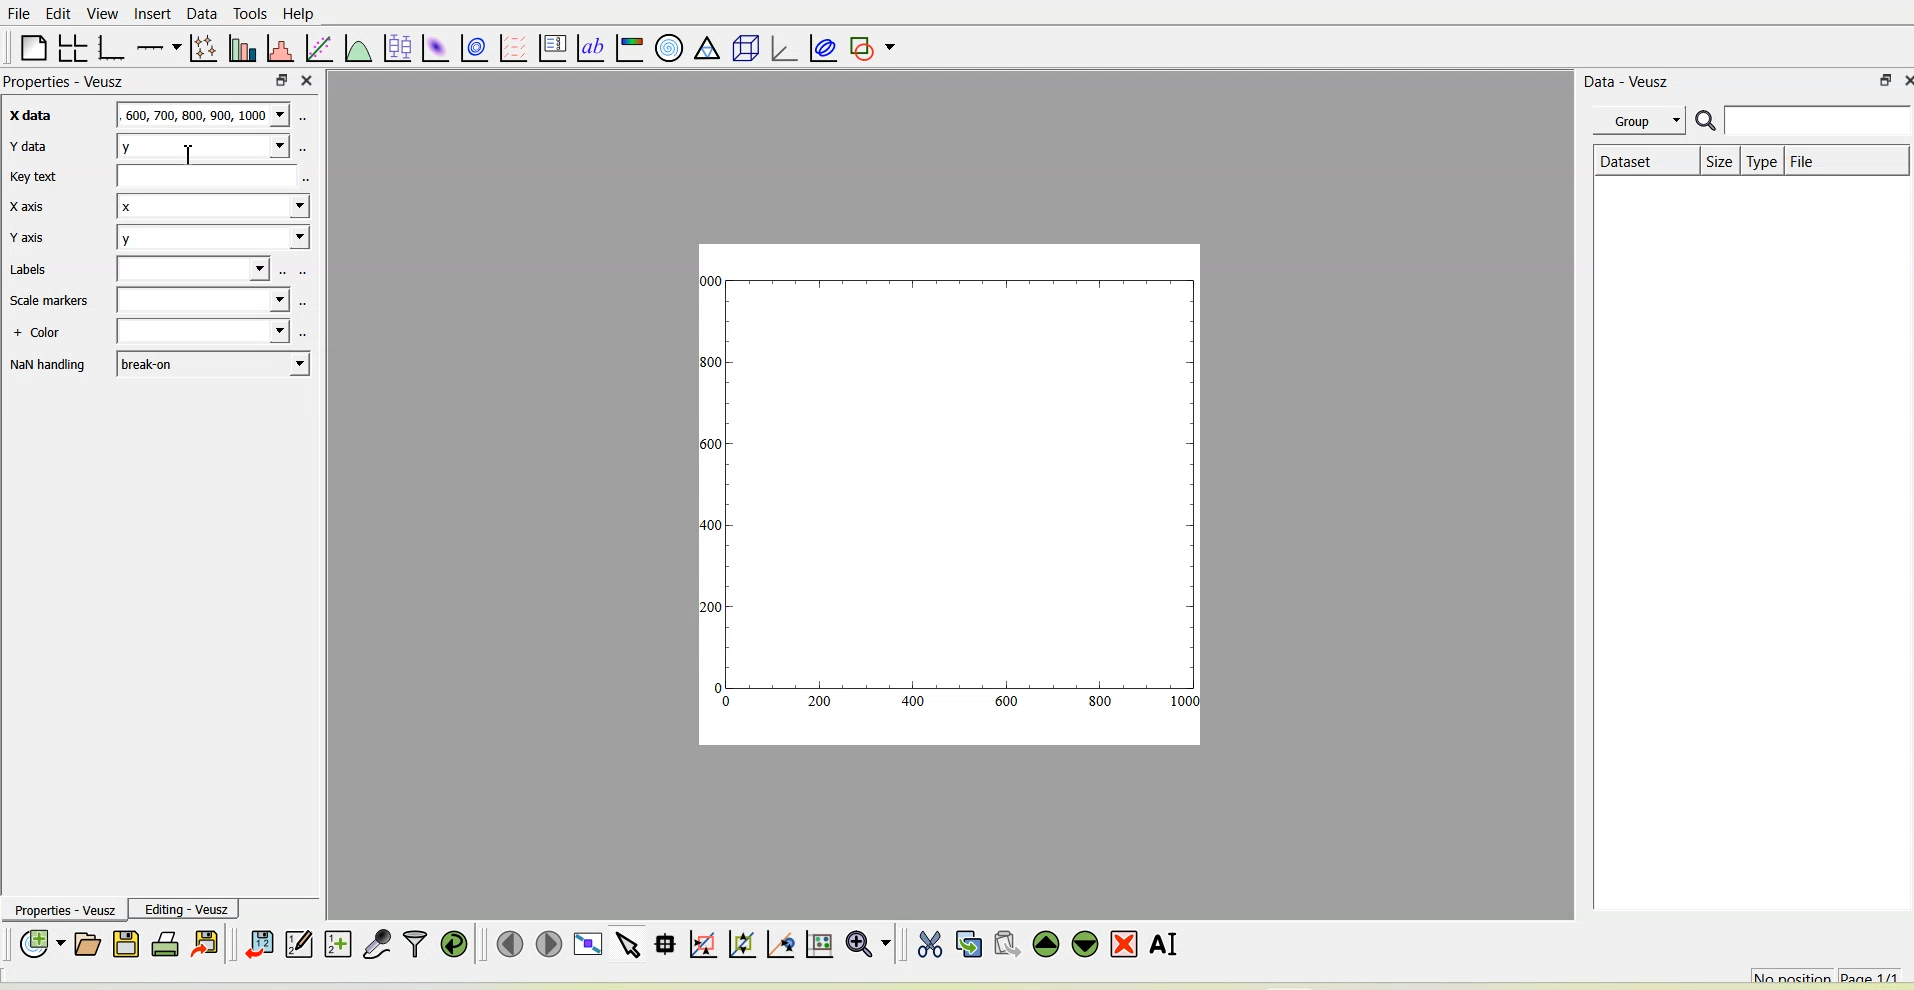 The image size is (1914, 990). Describe the element at coordinates (781, 45) in the screenshot. I see `3d graph` at that location.